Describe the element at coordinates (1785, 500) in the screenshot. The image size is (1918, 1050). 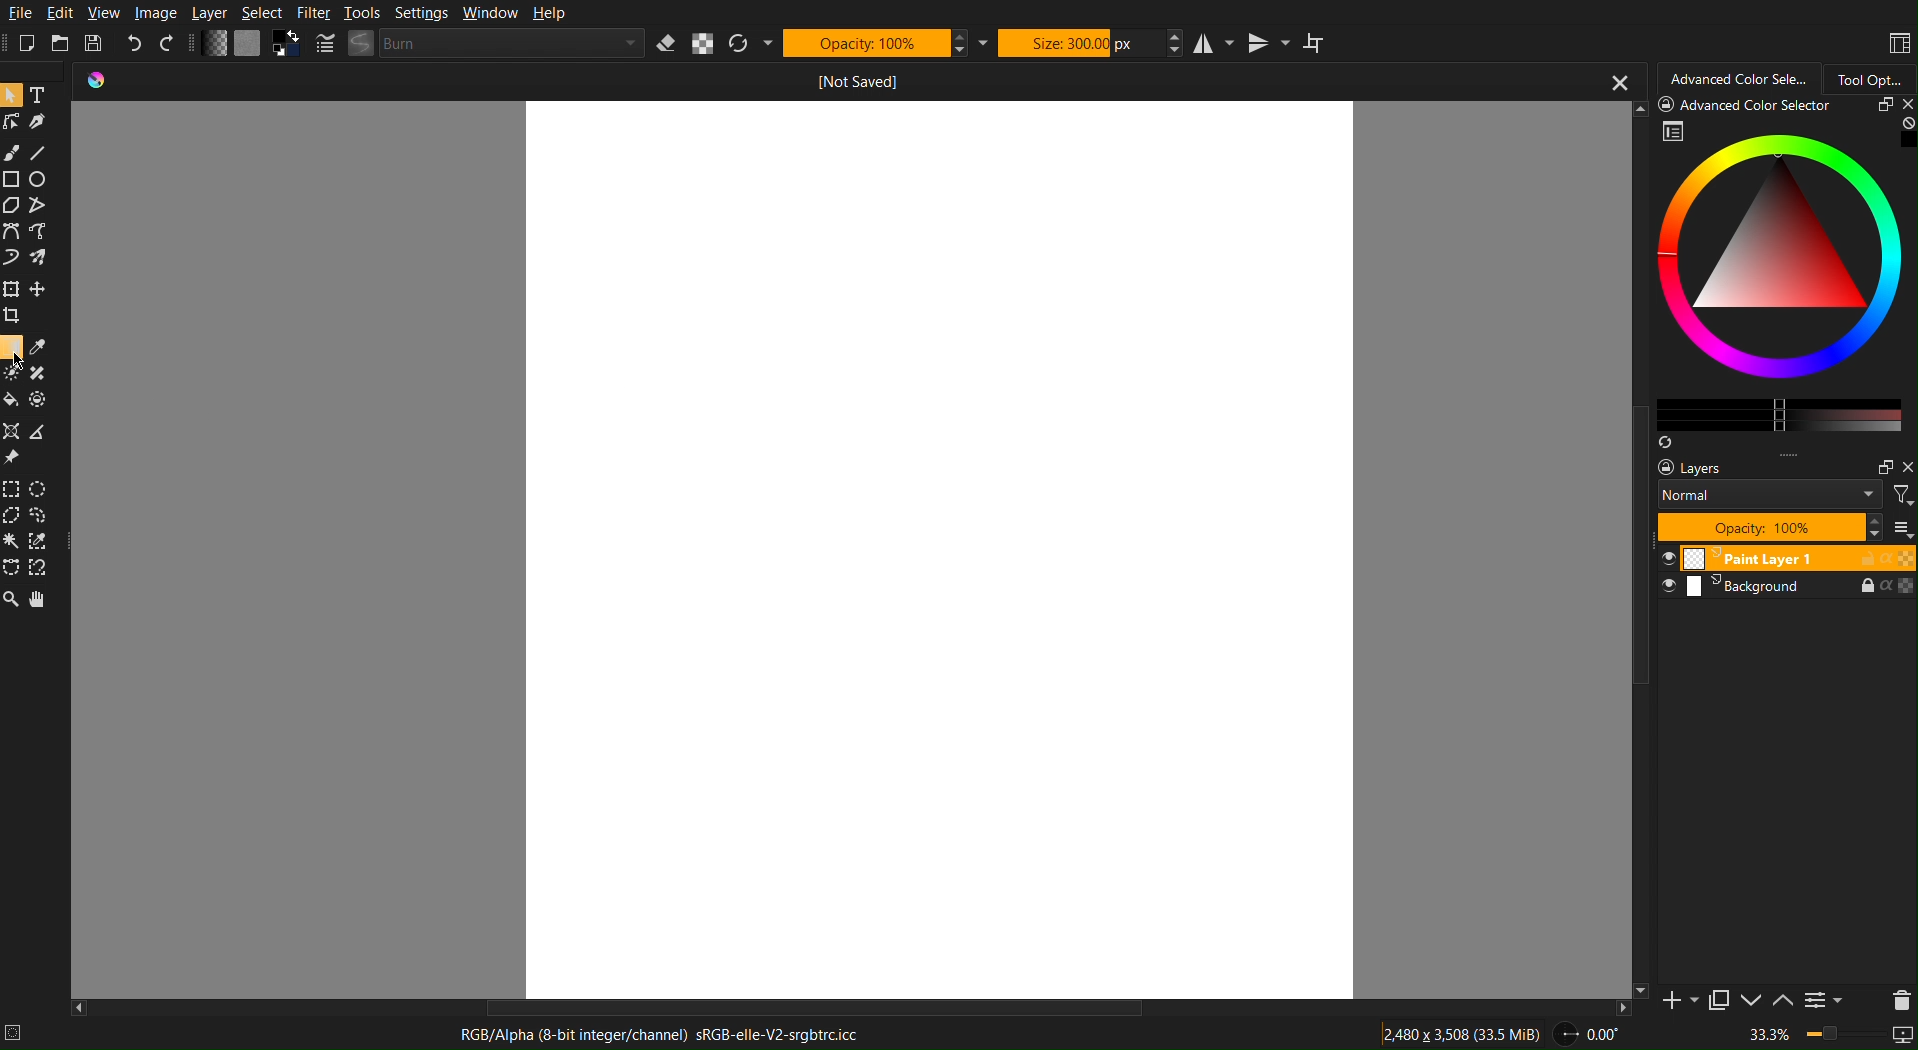
I see `Layer Settings` at that location.